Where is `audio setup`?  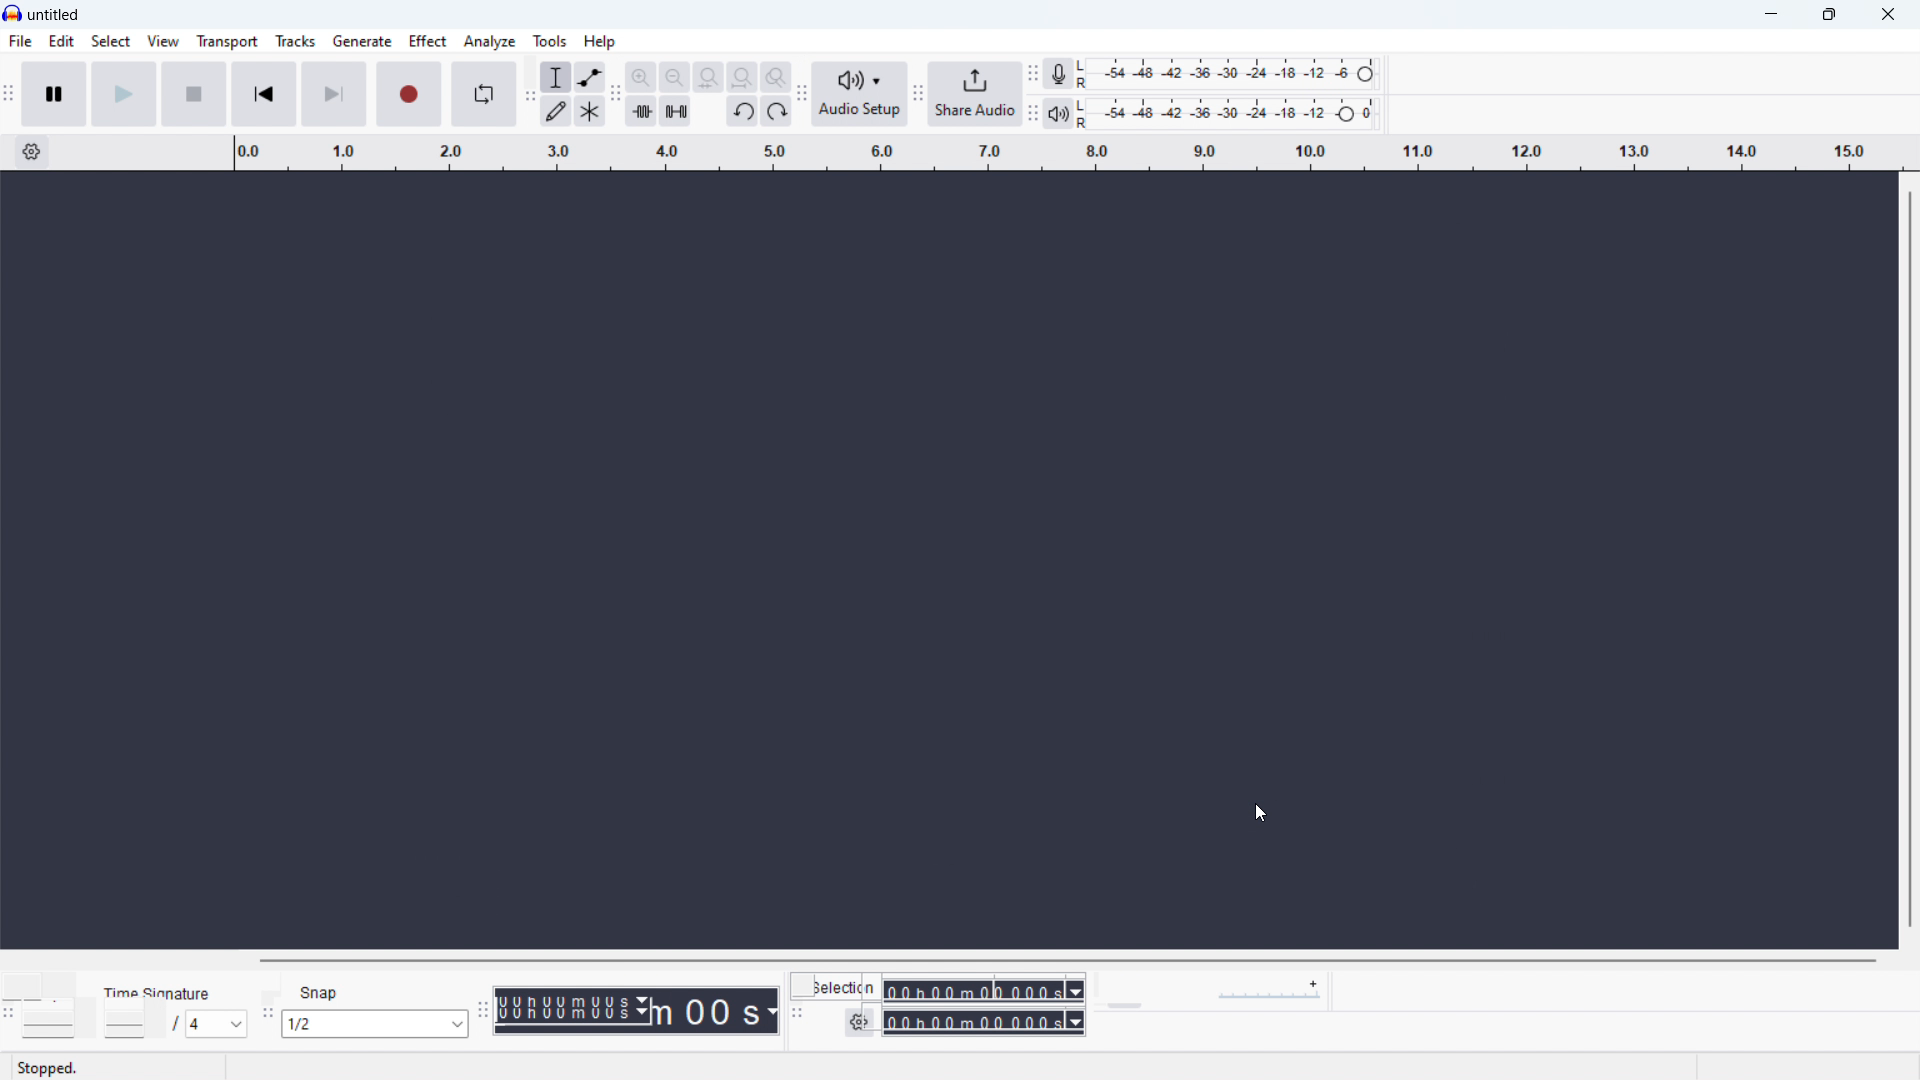 audio setup is located at coordinates (859, 94).